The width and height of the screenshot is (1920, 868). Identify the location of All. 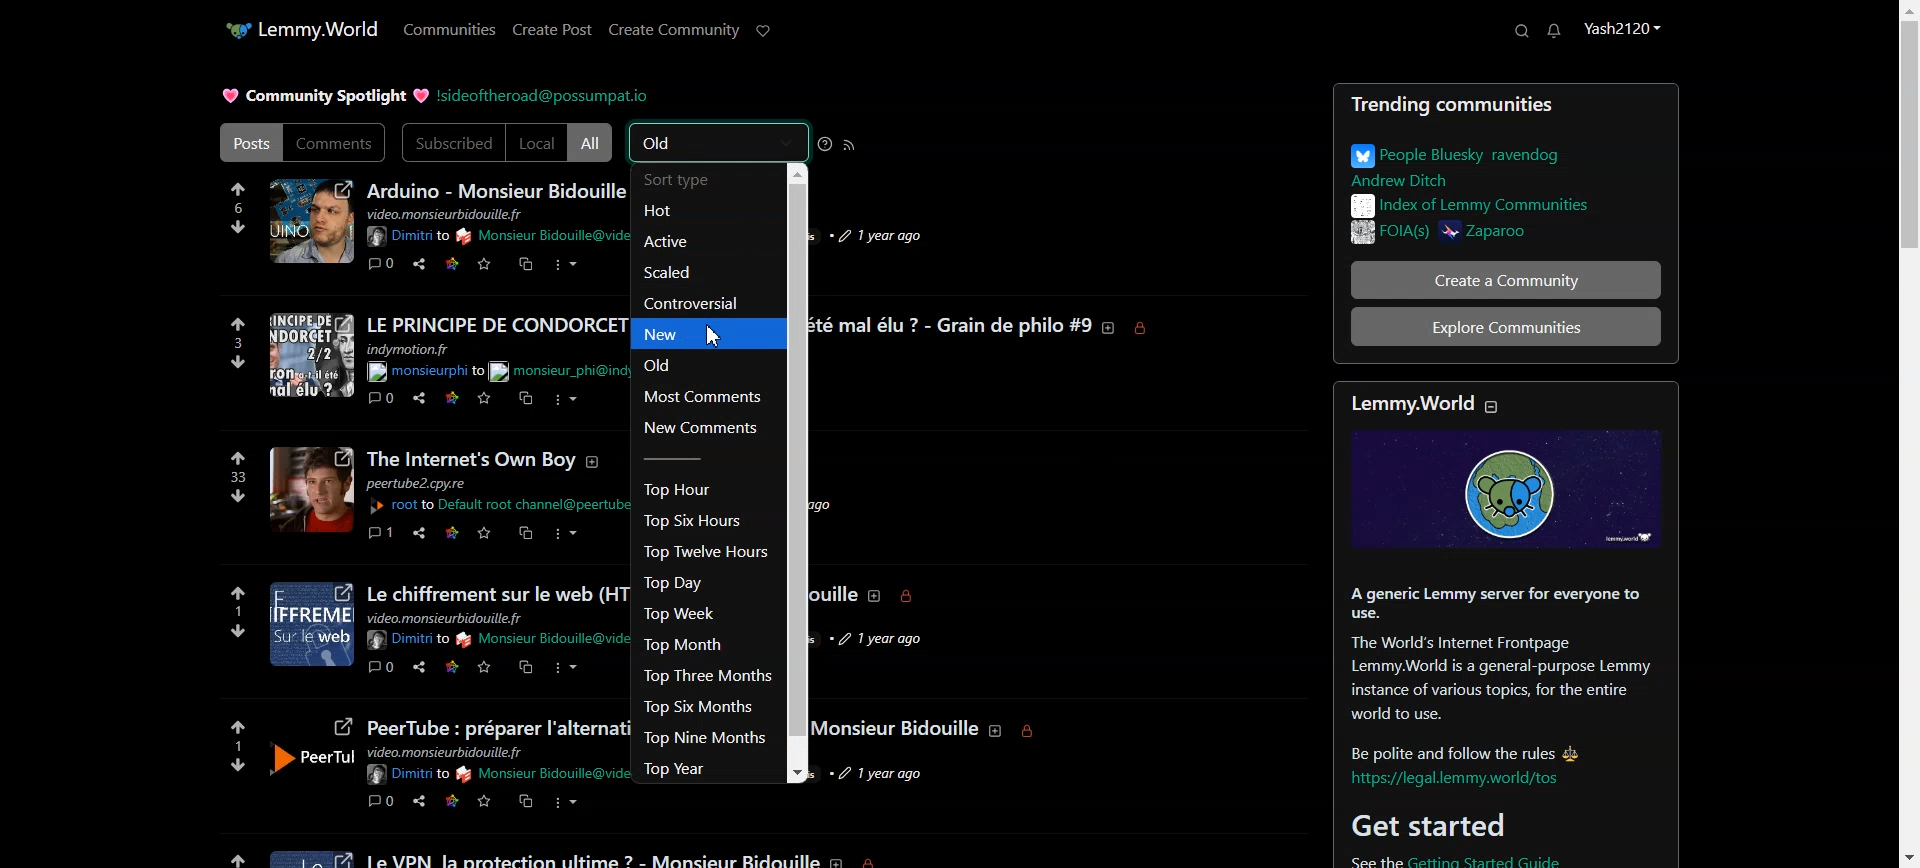
(592, 142).